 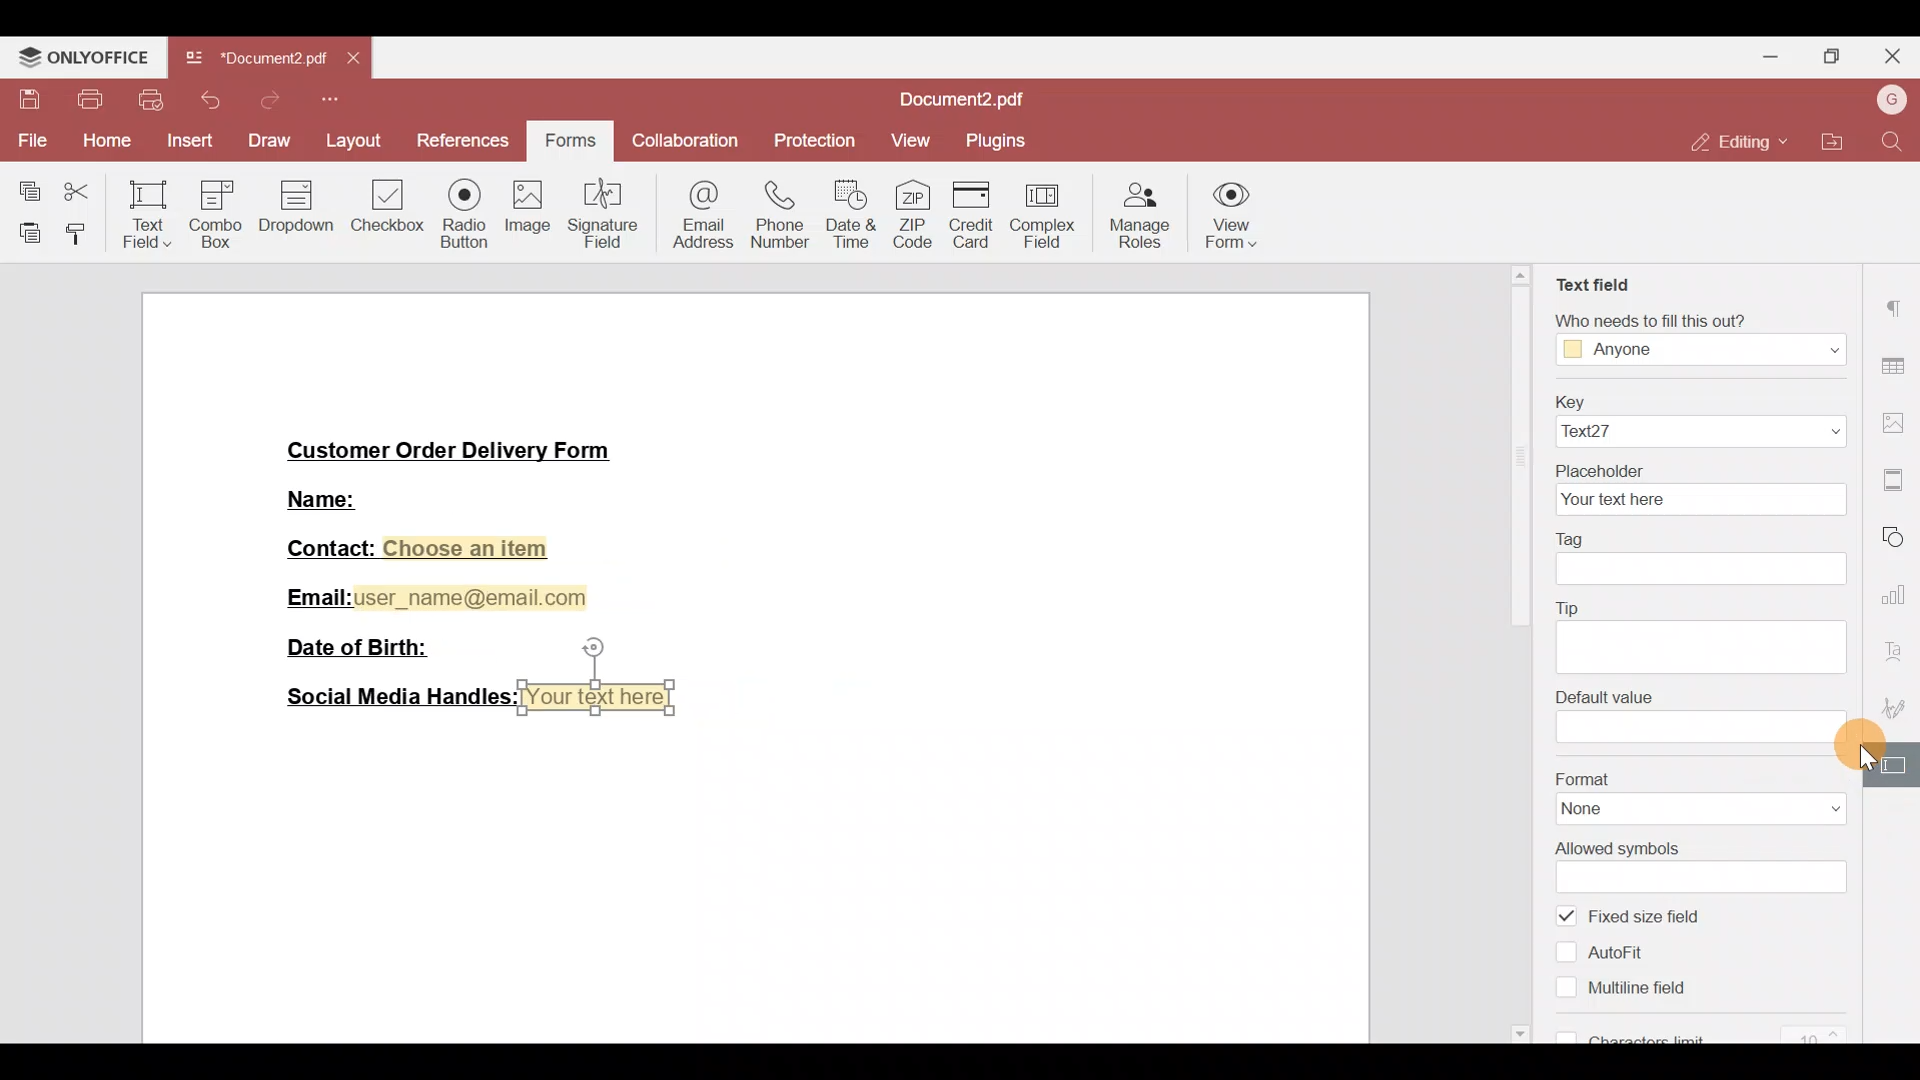 I want to click on Date & time, so click(x=850, y=213).